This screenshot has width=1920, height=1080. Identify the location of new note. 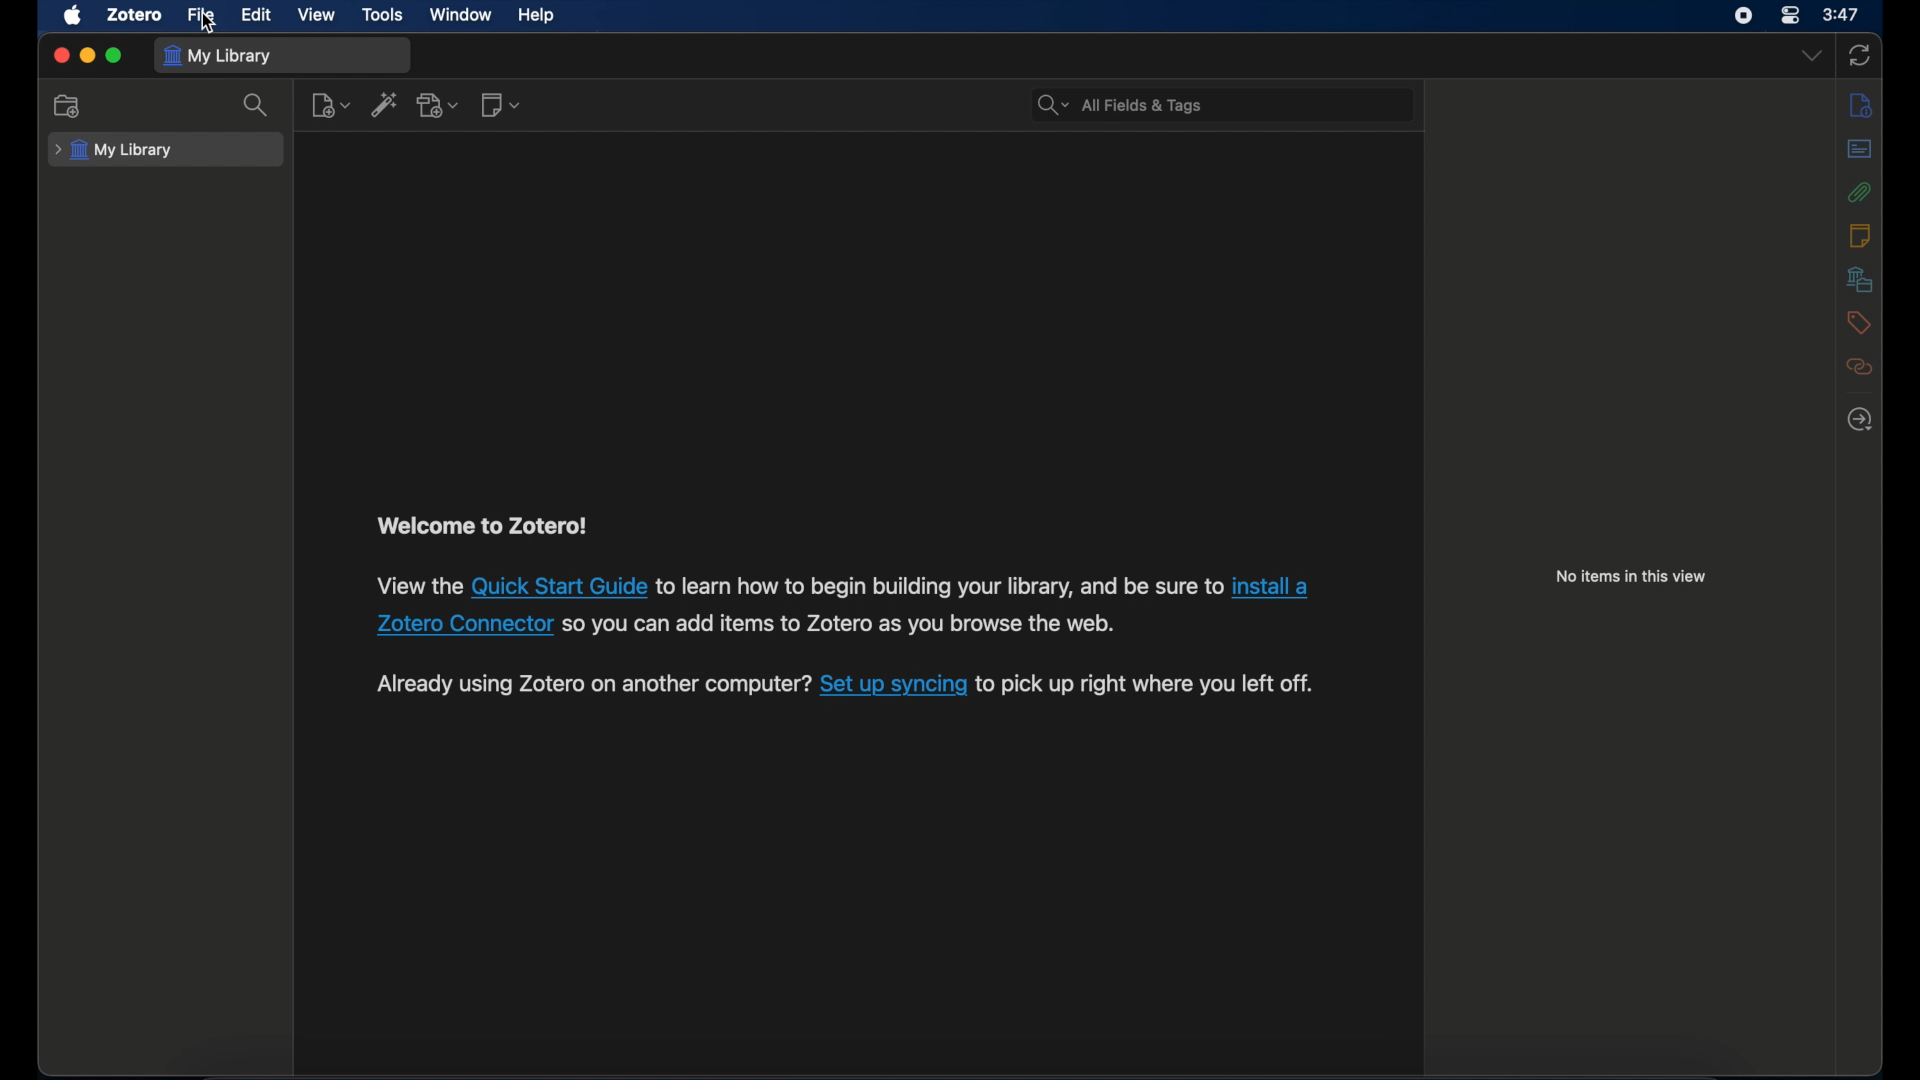
(503, 106).